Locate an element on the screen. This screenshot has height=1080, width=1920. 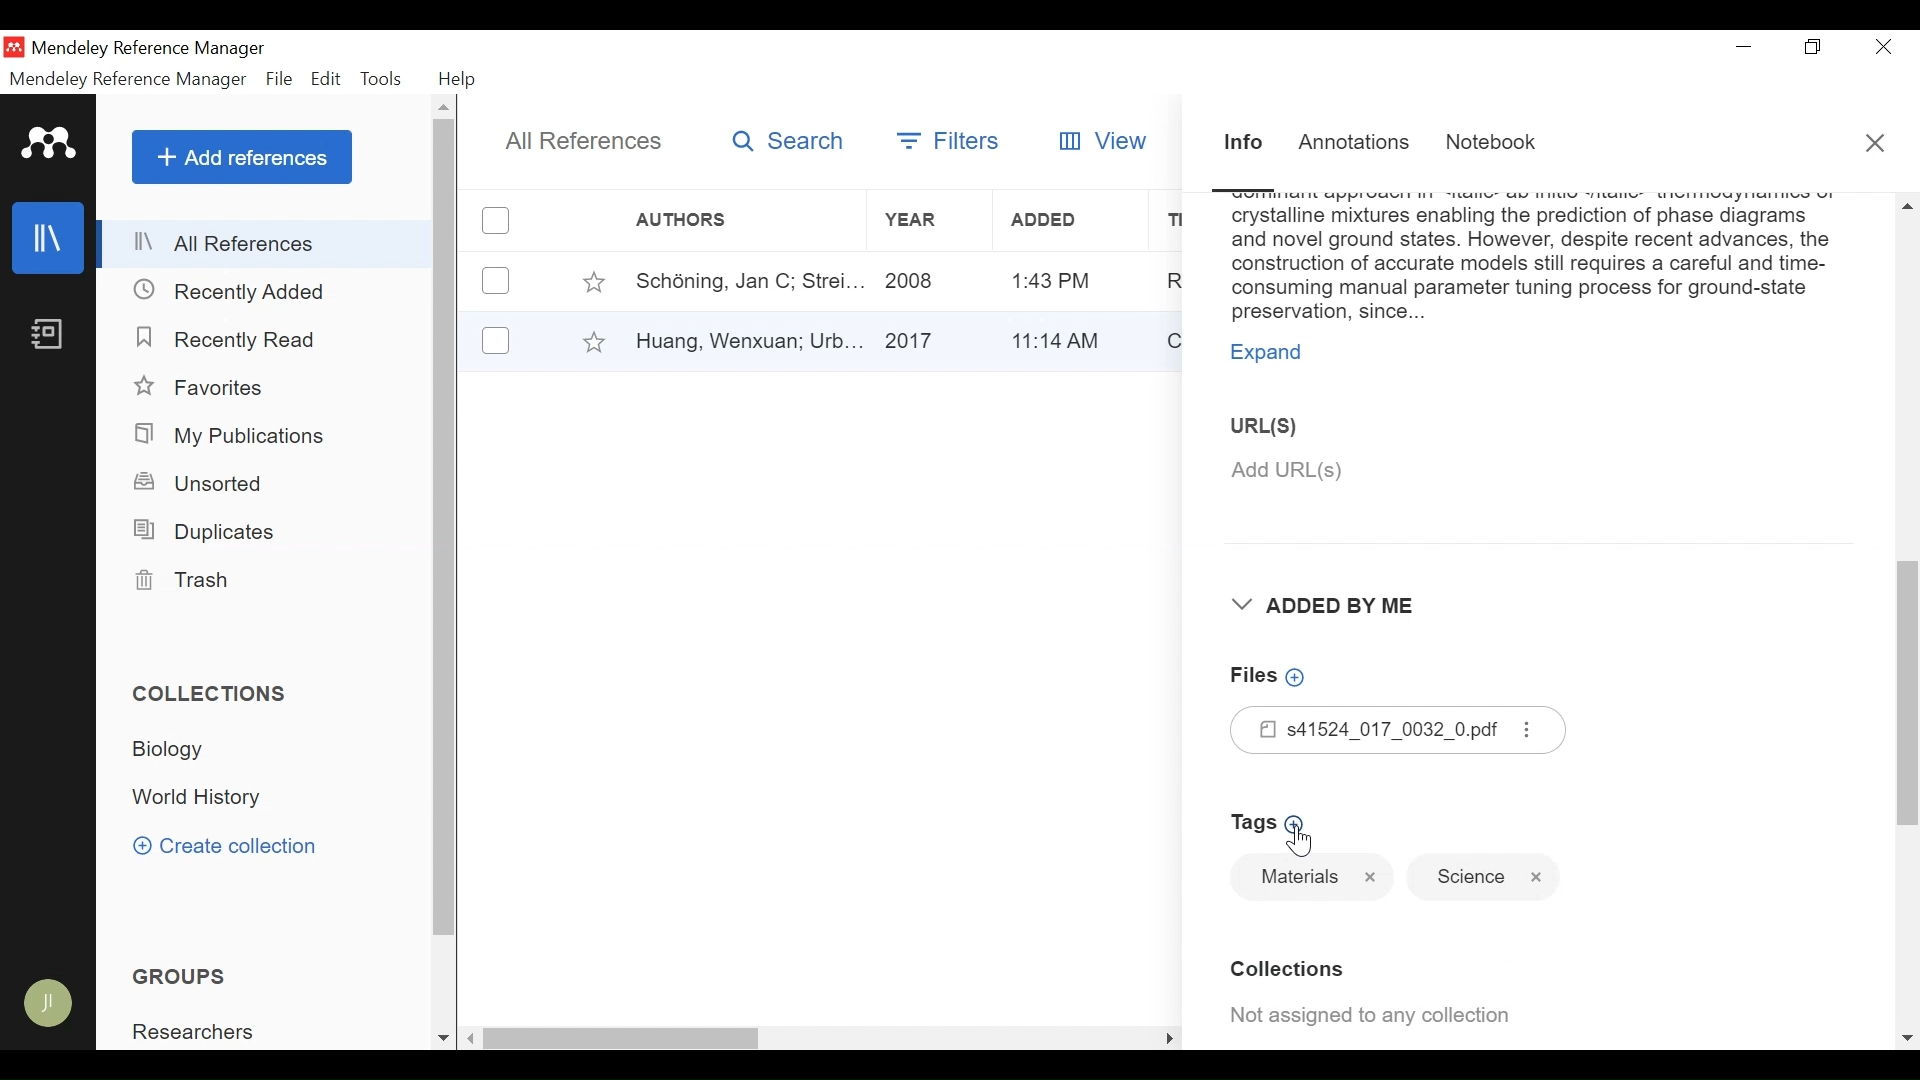
View is located at coordinates (1105, 138).